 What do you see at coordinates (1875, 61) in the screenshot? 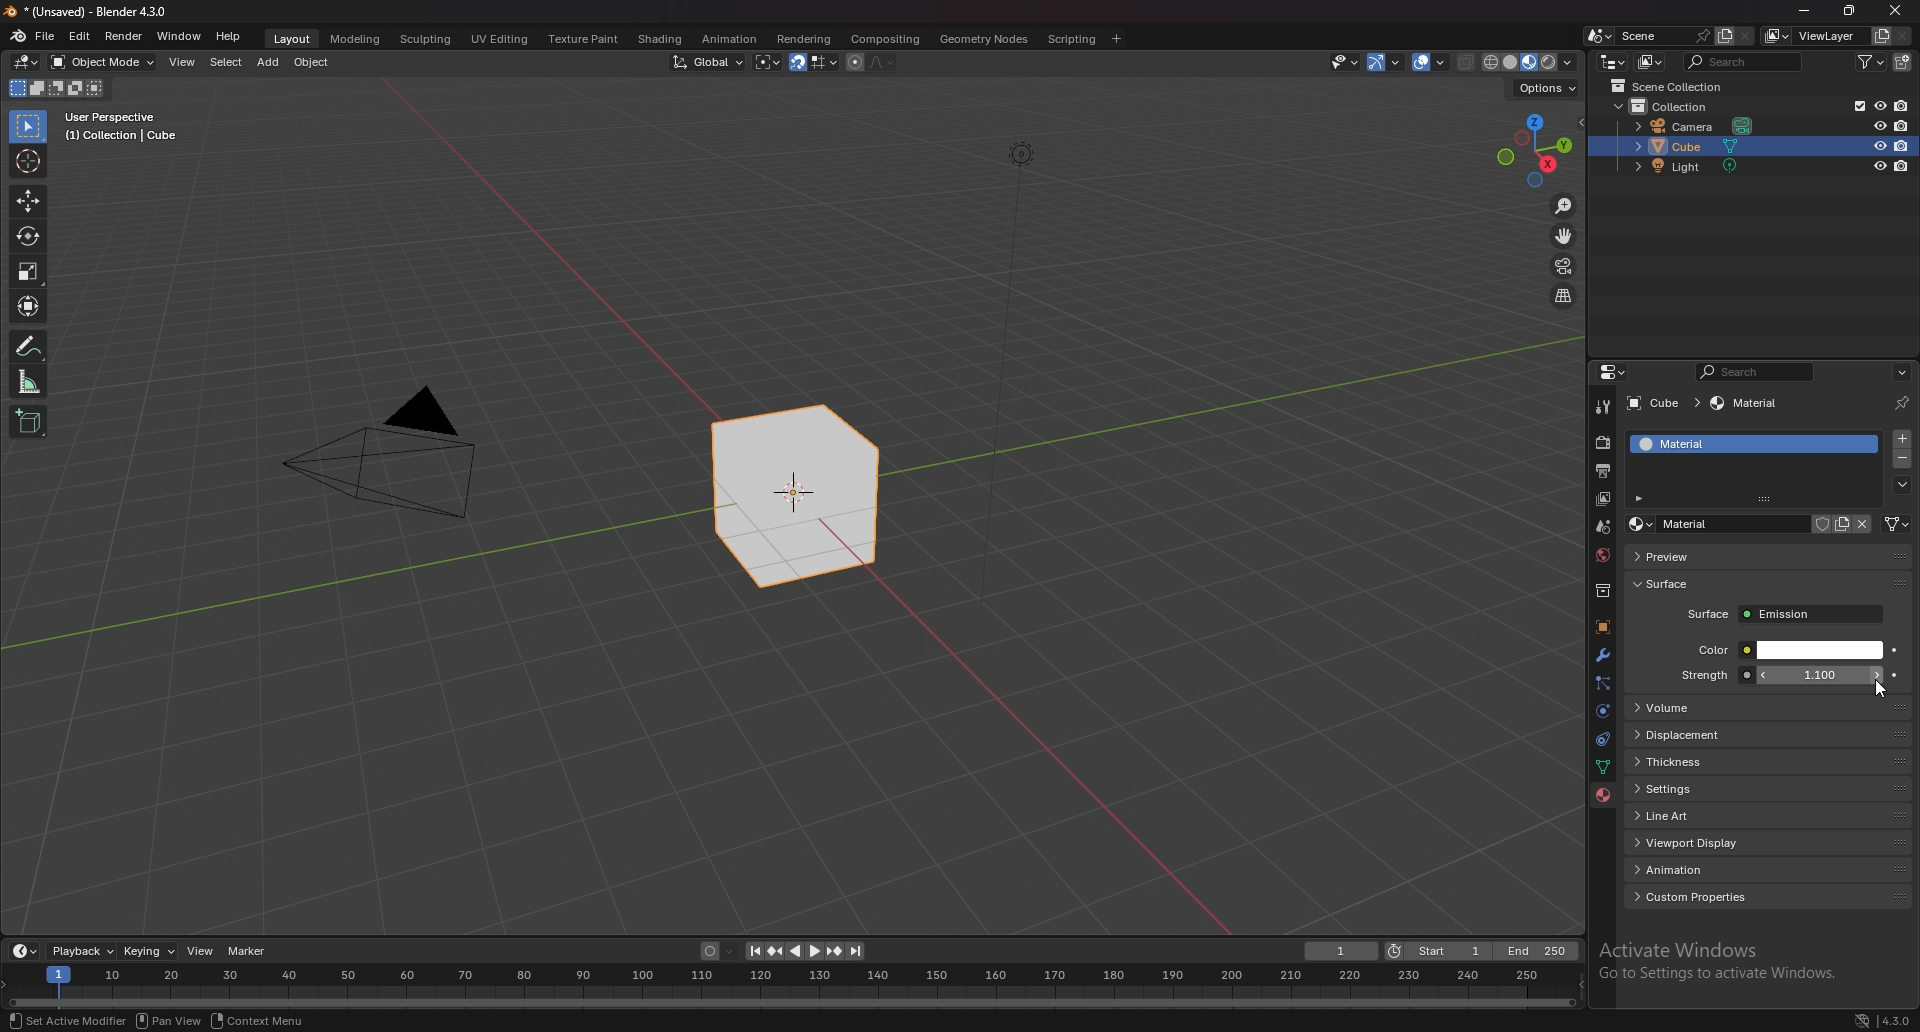
I see `filter` at bounding box center [1875, 61].